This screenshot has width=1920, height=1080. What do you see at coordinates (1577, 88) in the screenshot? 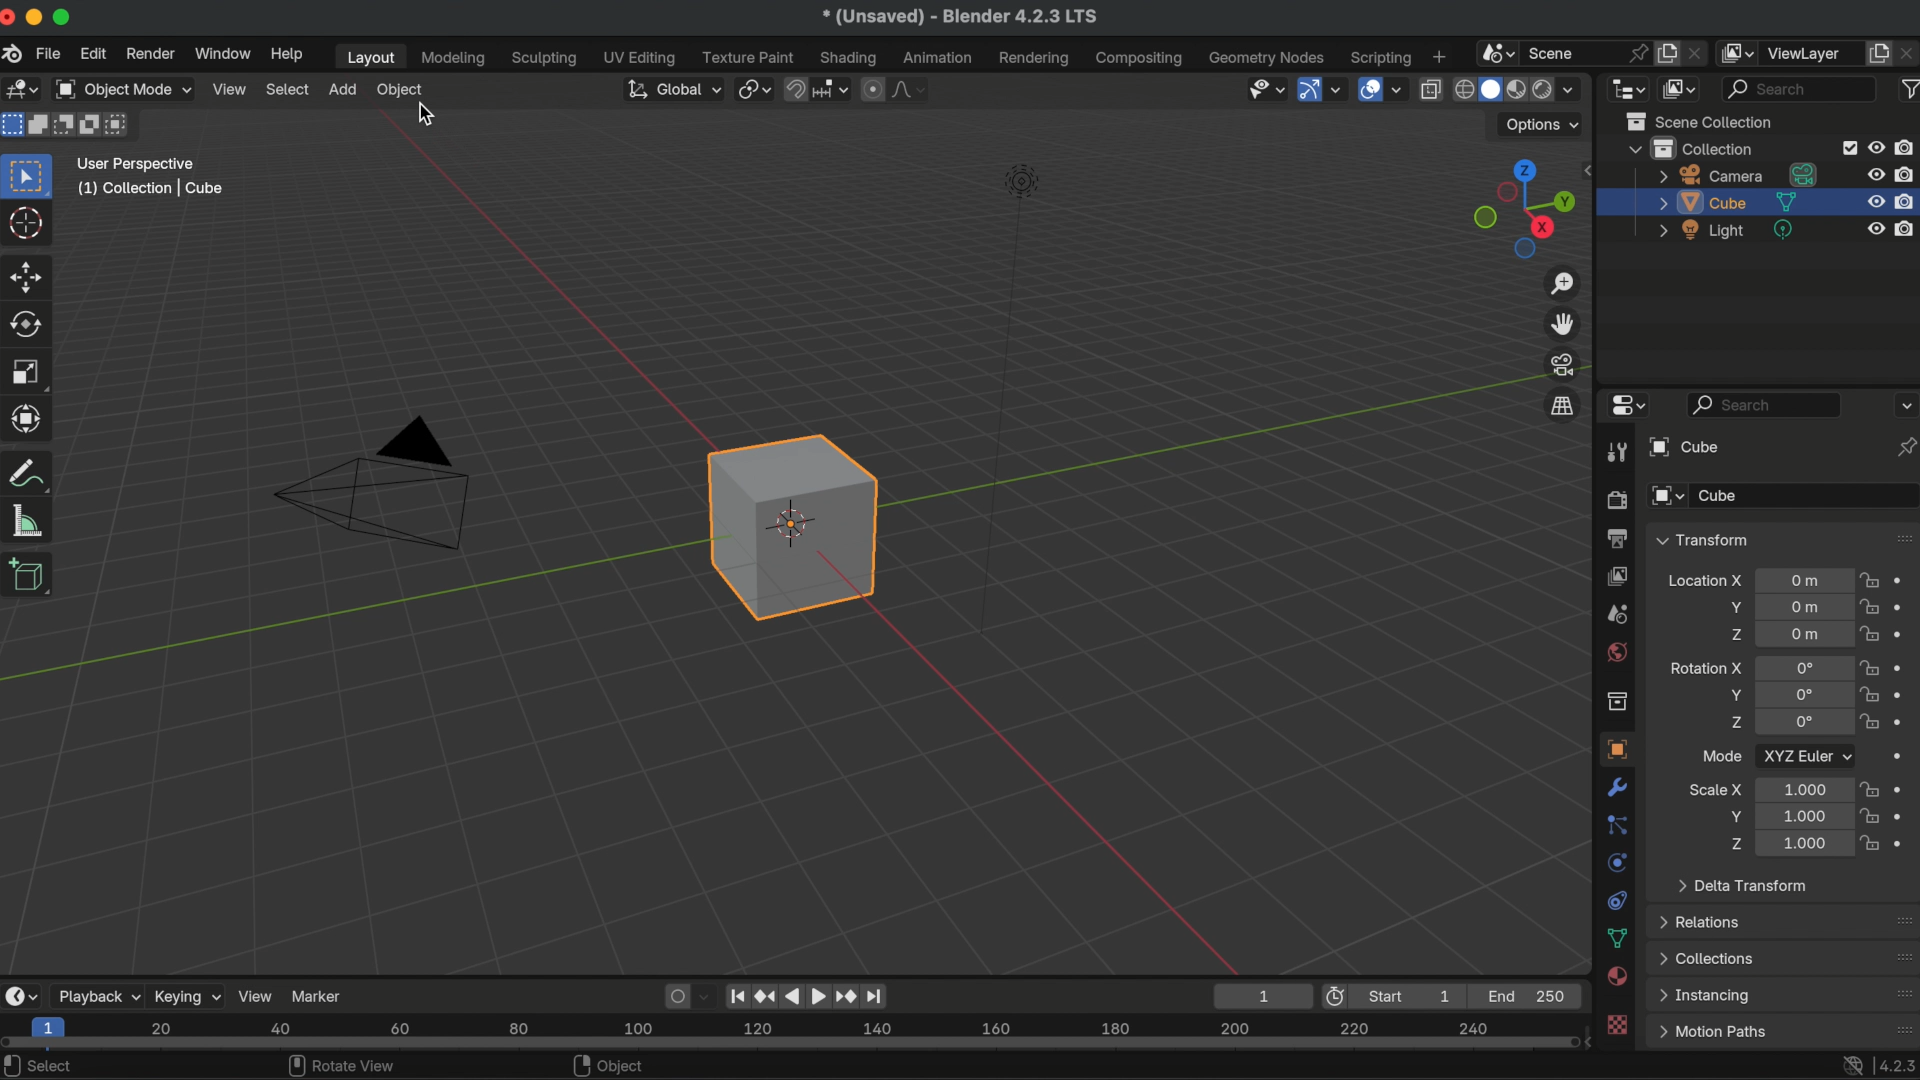
I see `shading` at bounding box center [1577, 88].